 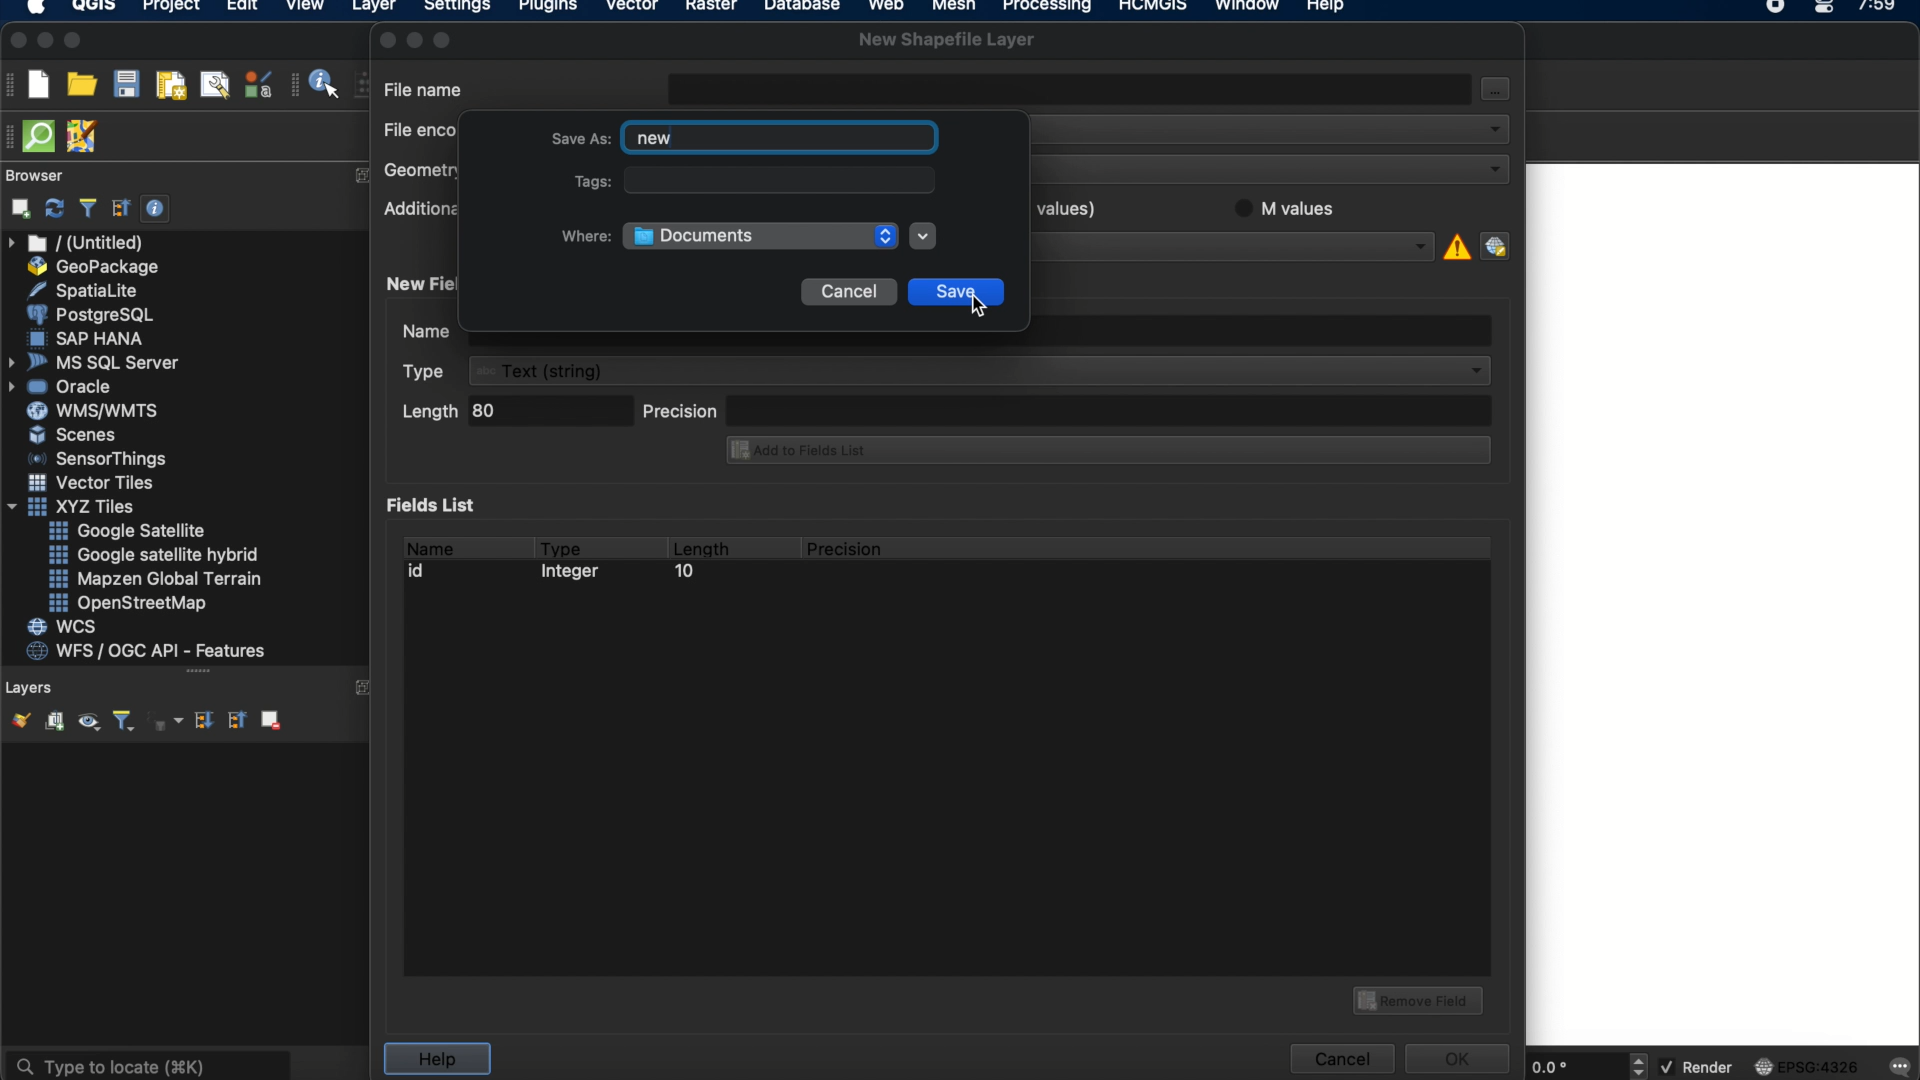 What do you see at coordinates (655, 139) in the screenshot?
I see `new` at bounding box center [655, 139].